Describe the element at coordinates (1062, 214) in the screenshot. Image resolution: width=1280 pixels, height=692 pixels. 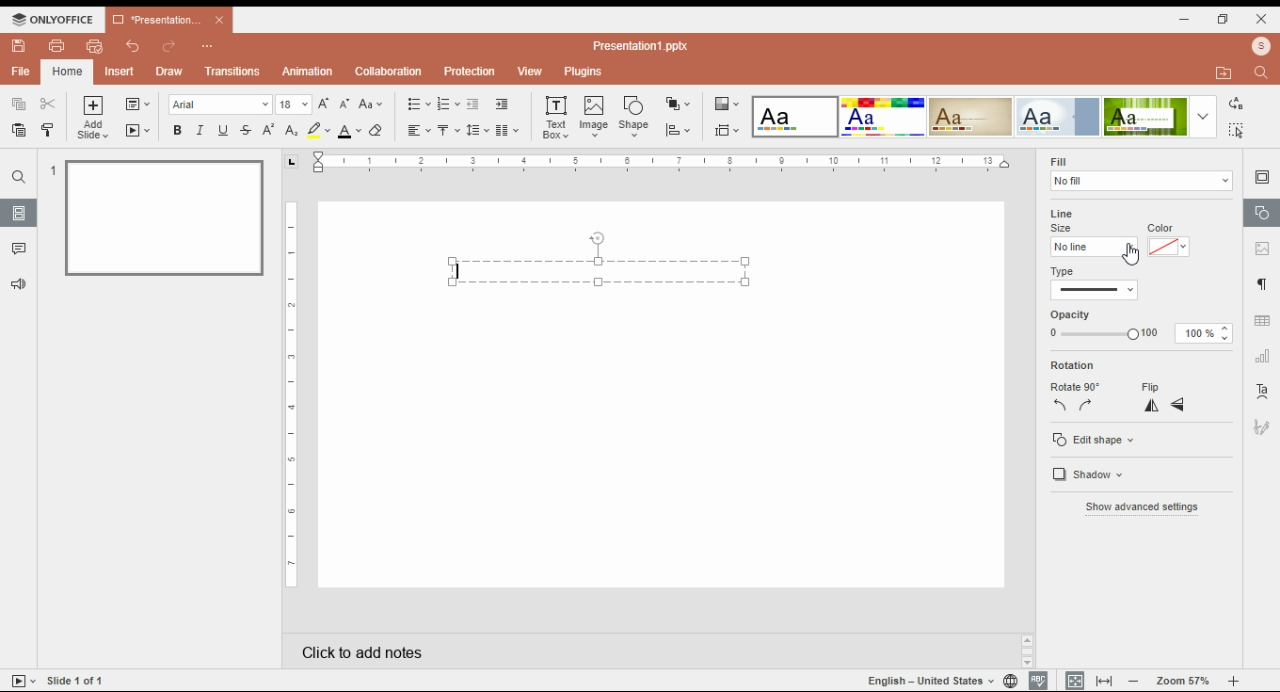
I see `line` at that location.